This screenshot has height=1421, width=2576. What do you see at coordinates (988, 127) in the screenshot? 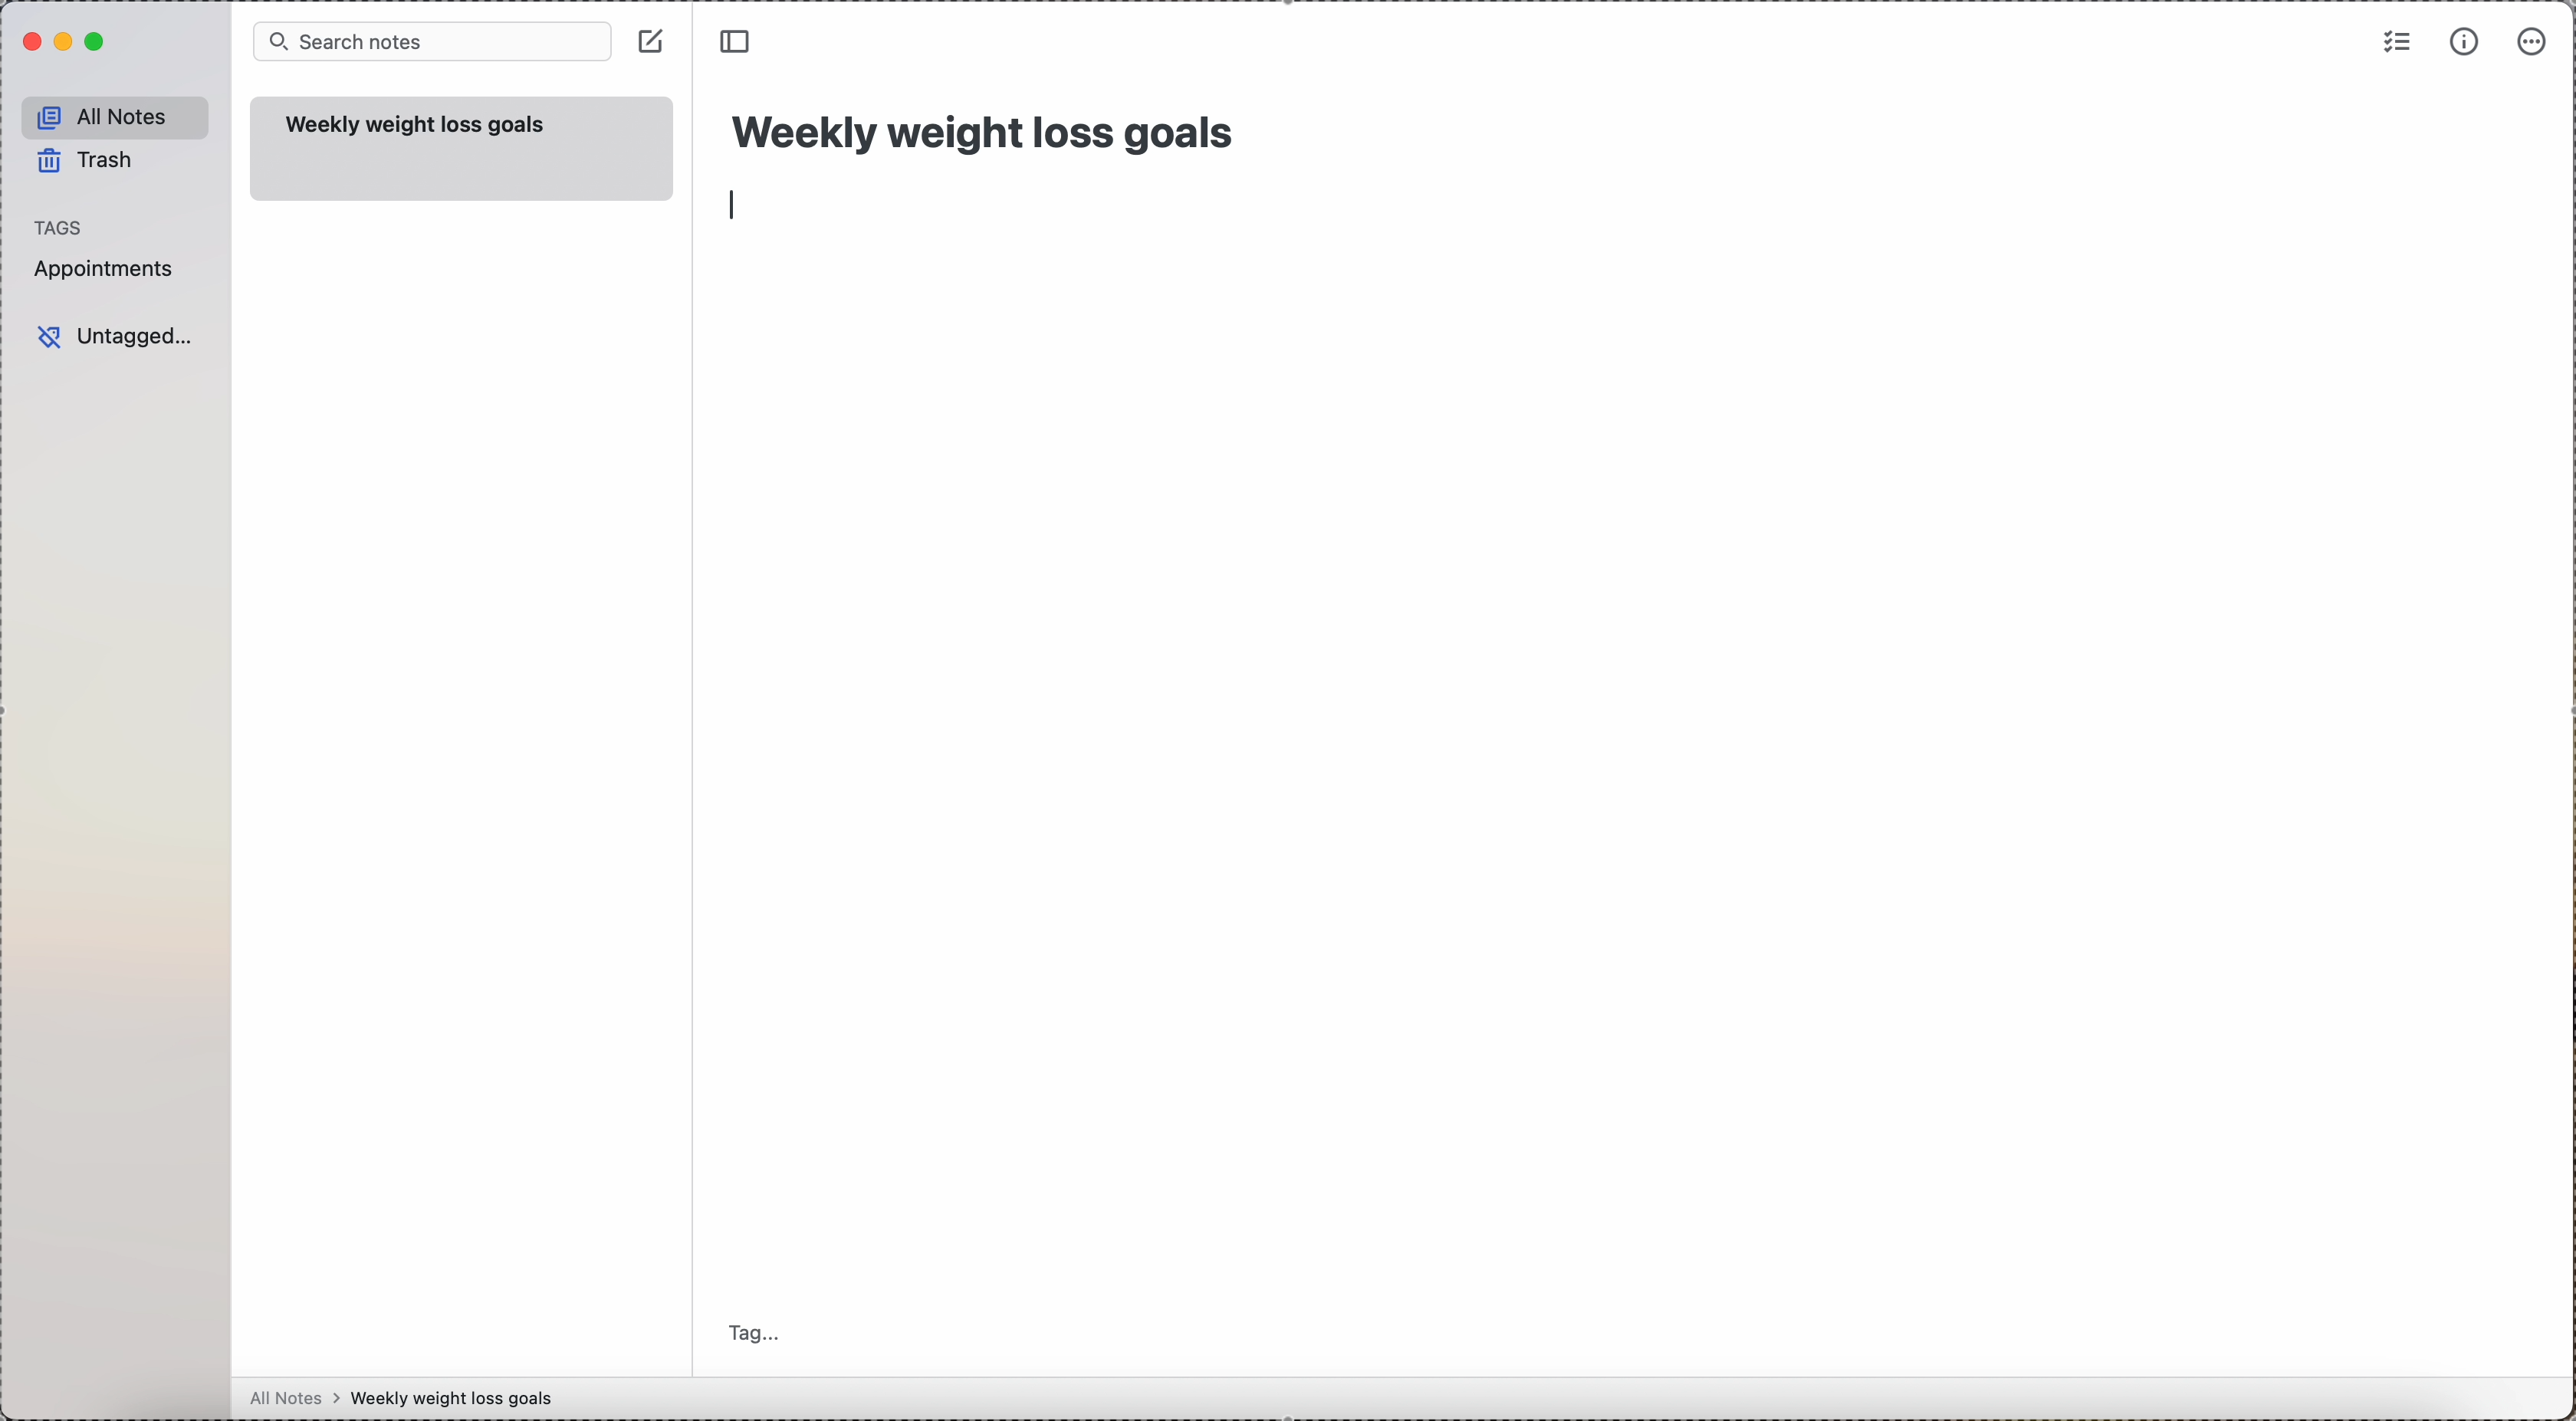
I see `title: Weekly weight loss goals` at bounding box center [988, 127].